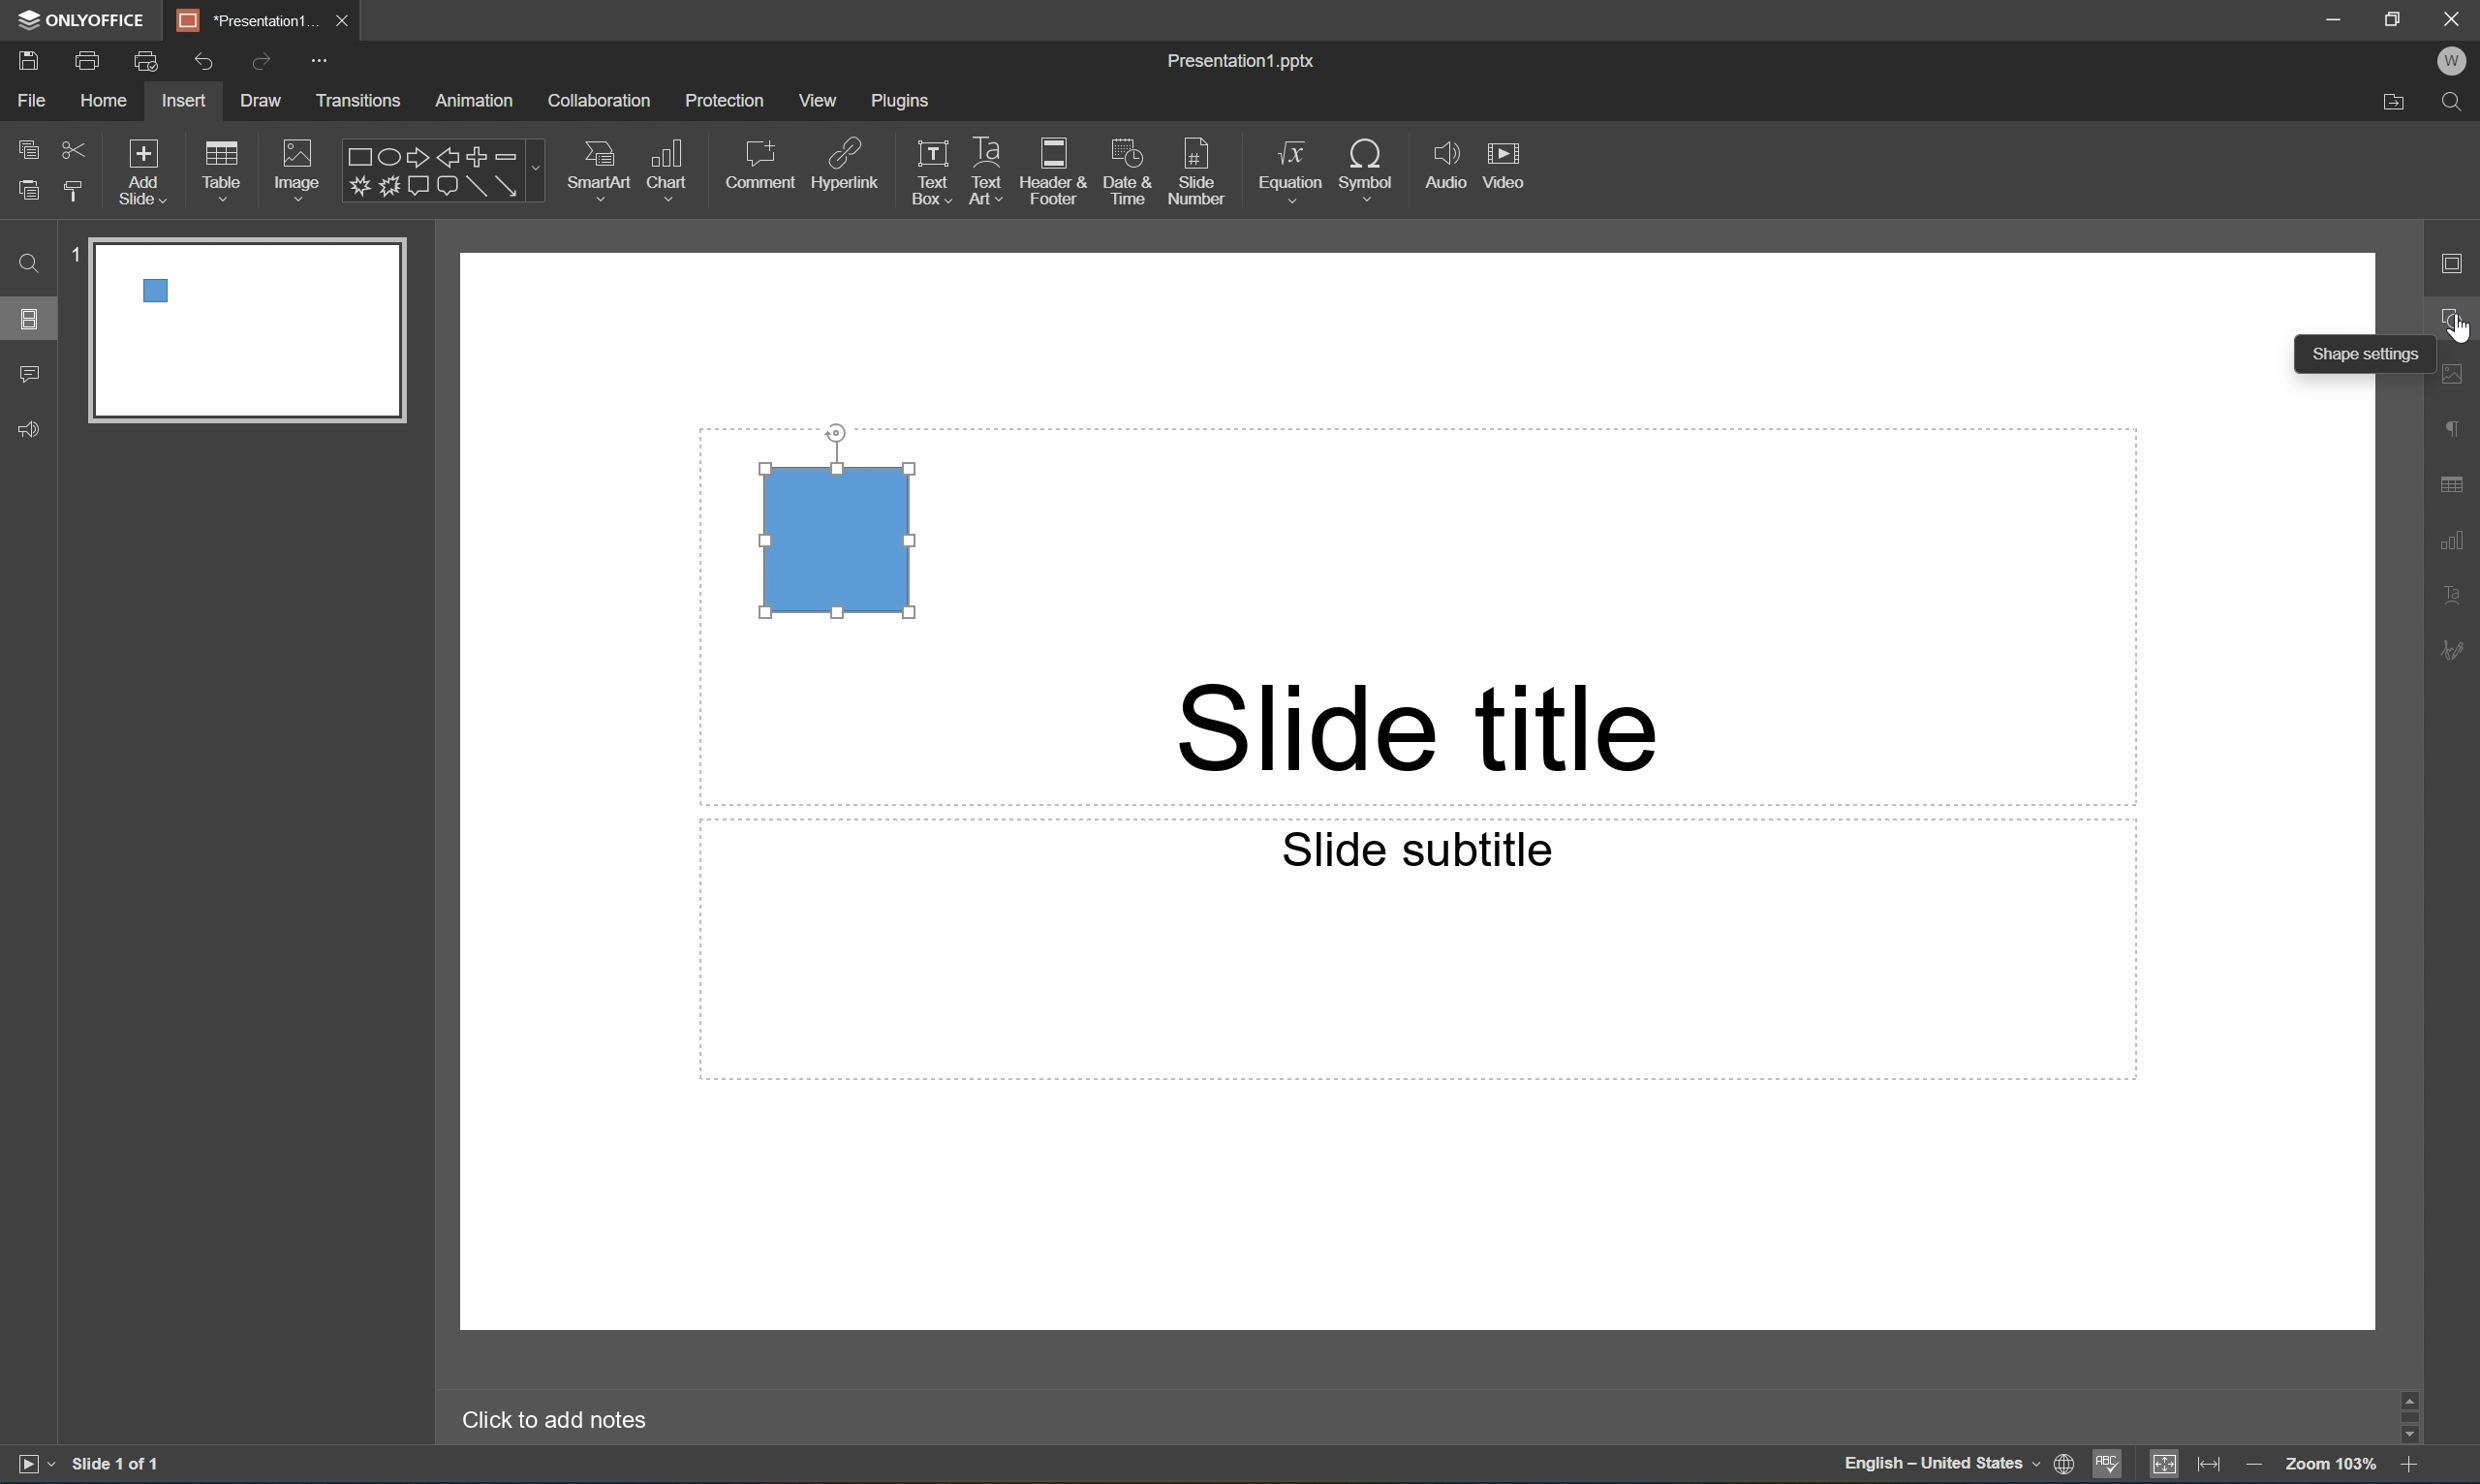 The width and height of the screenshot is (2480, 1484). Describe the element at coordinates (2457, 541) in the screenshot. I see `Chart settings` at that location.